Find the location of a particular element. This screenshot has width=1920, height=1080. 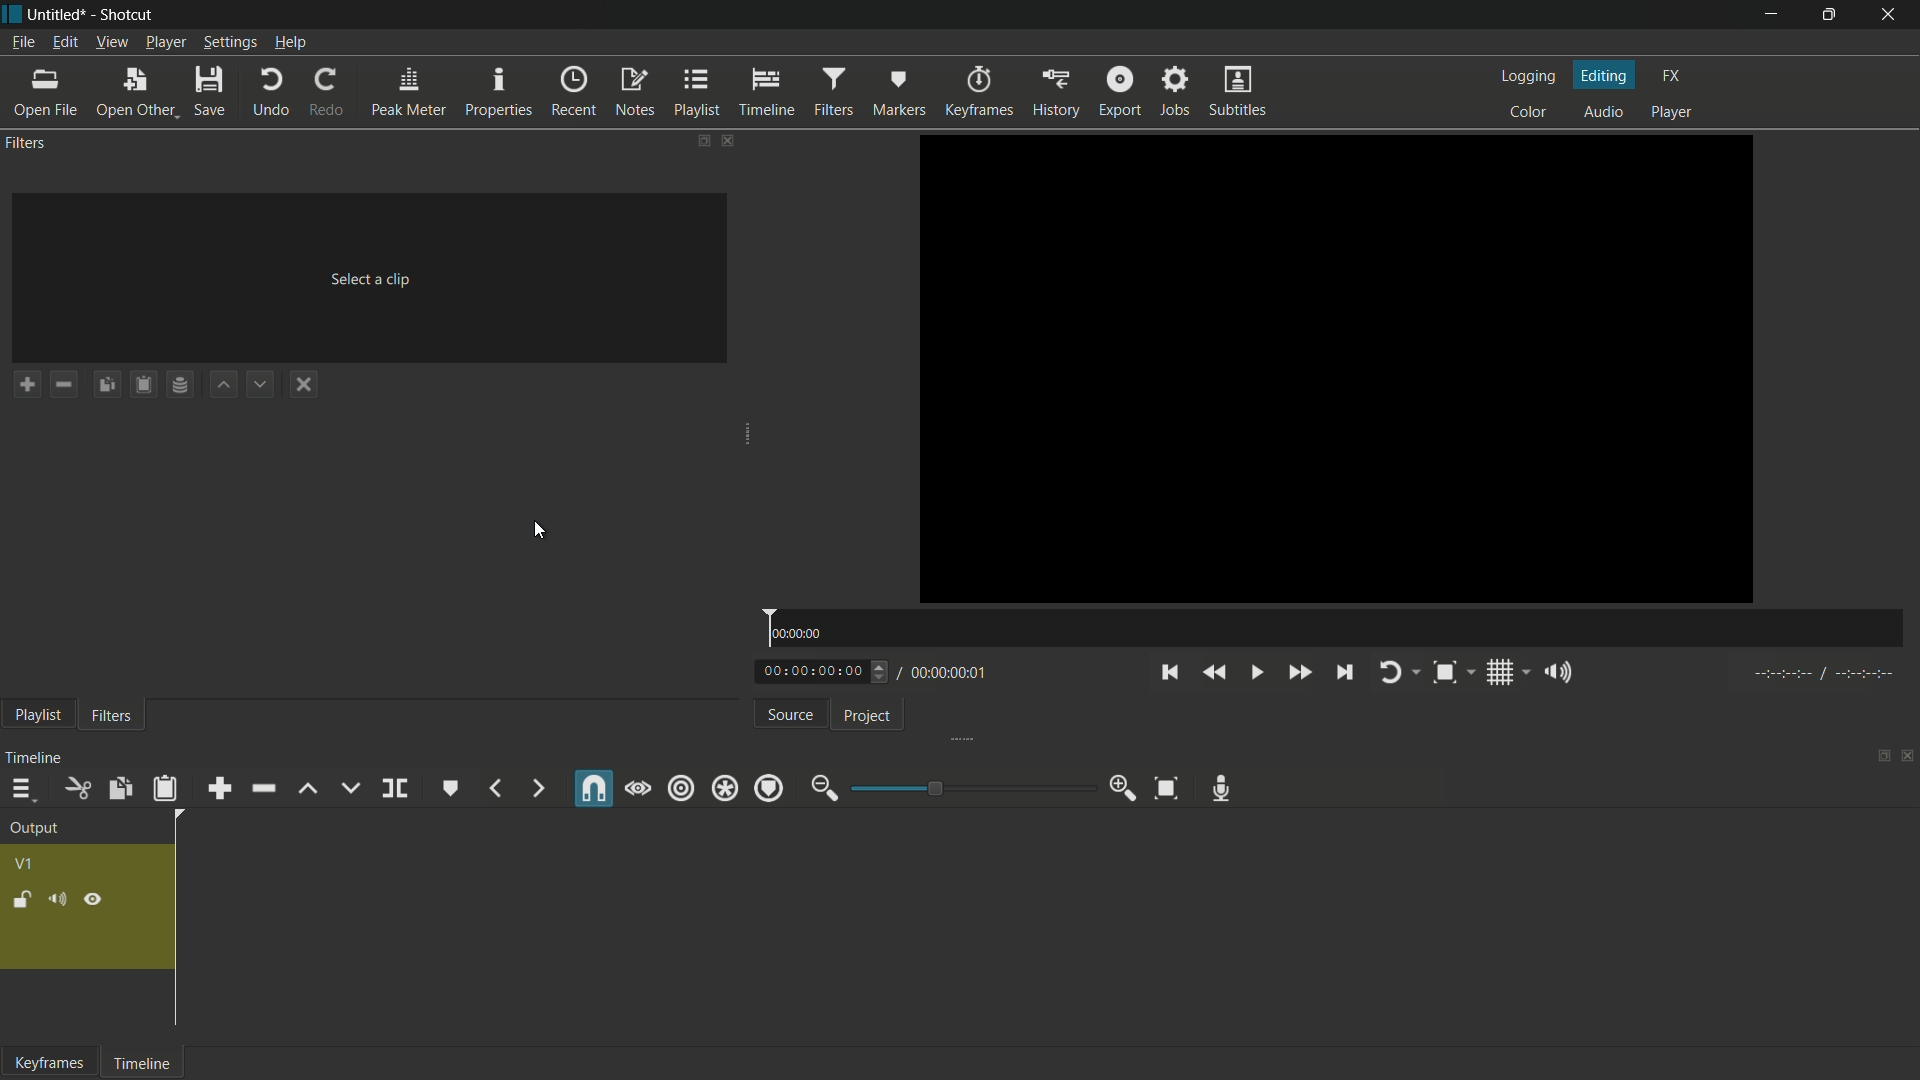

settings menu is located at coordinates (229, 43).